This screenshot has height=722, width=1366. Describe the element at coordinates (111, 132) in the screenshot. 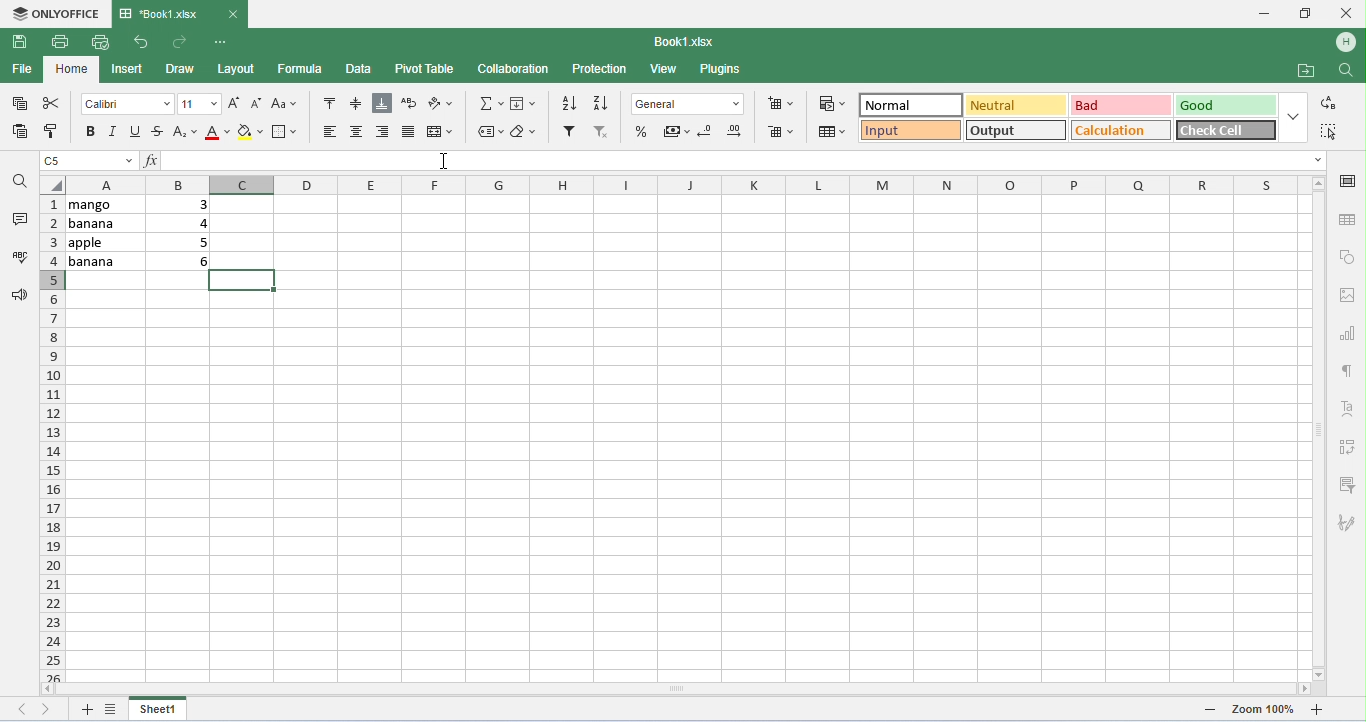

I see `italics` at that location.